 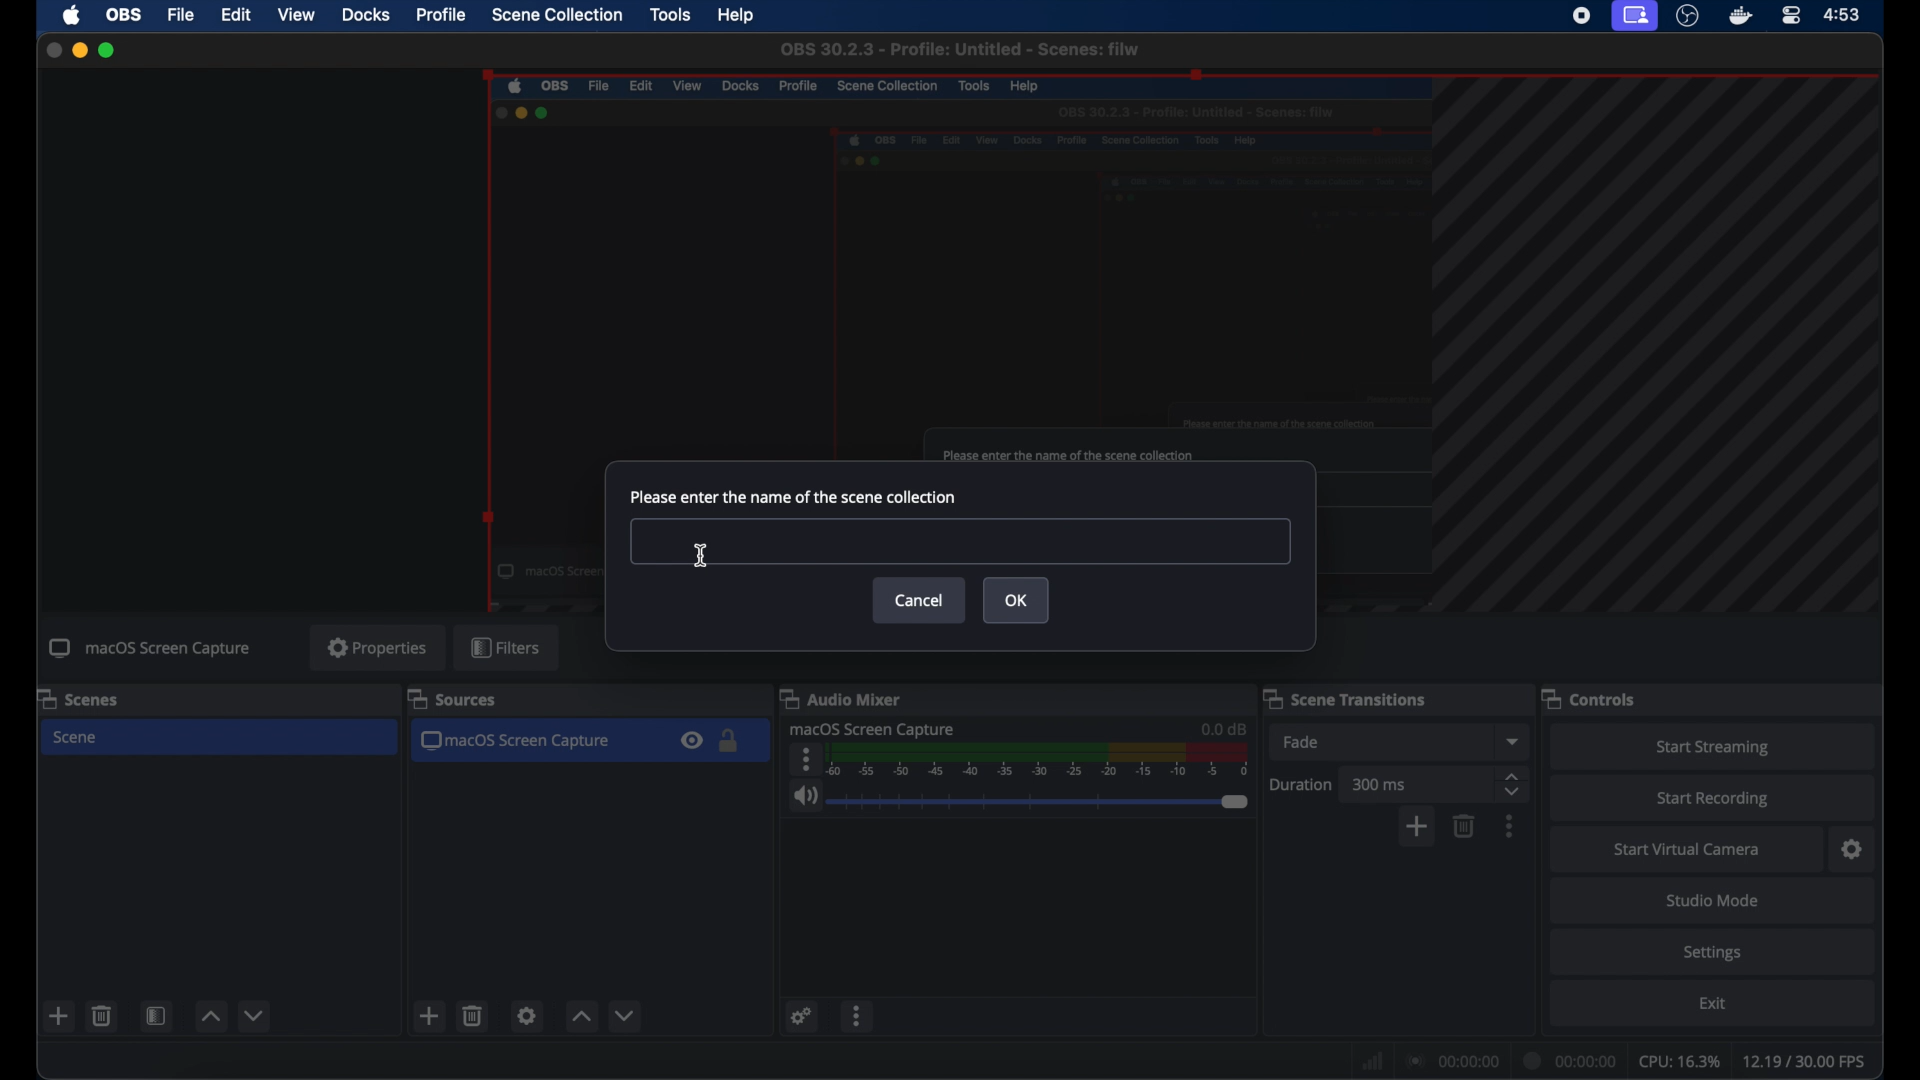 What do you see at coordinates (951, 266) in the screenshot?
I see `preview` at bounding box center [951, 266].